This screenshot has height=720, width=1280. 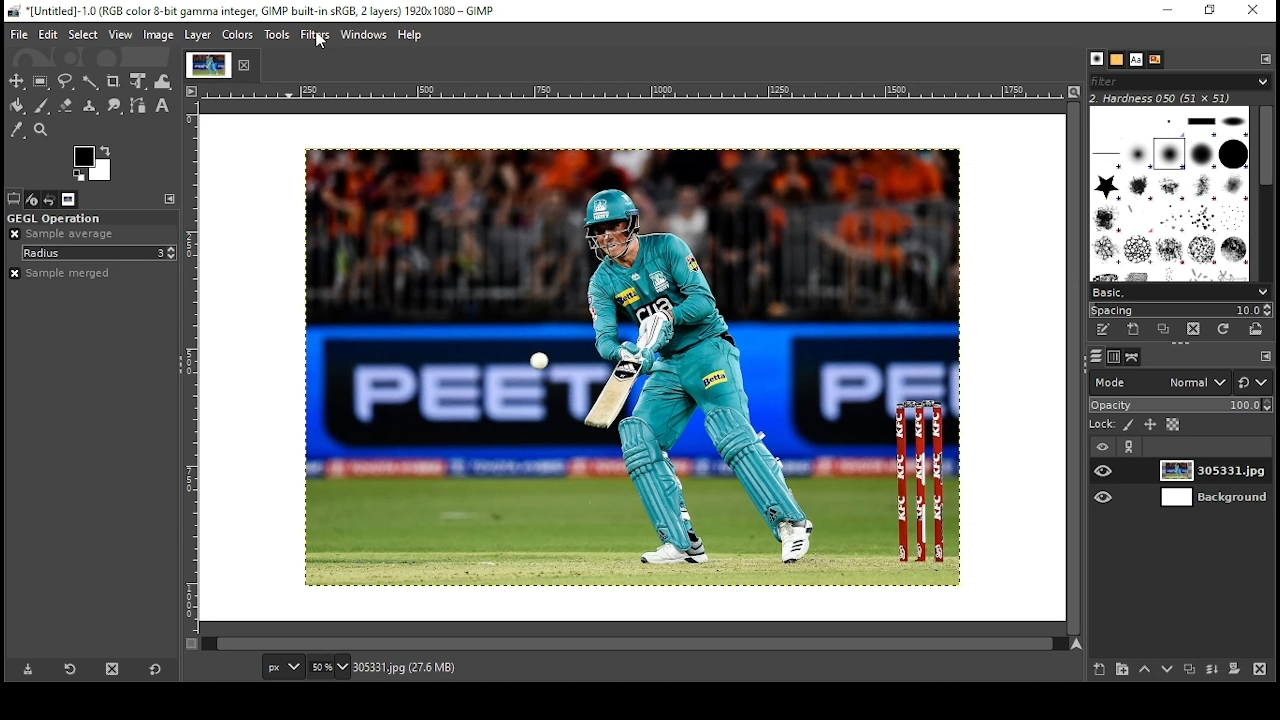 I want to click on move layer one step up, so click(x=1145, y=670).